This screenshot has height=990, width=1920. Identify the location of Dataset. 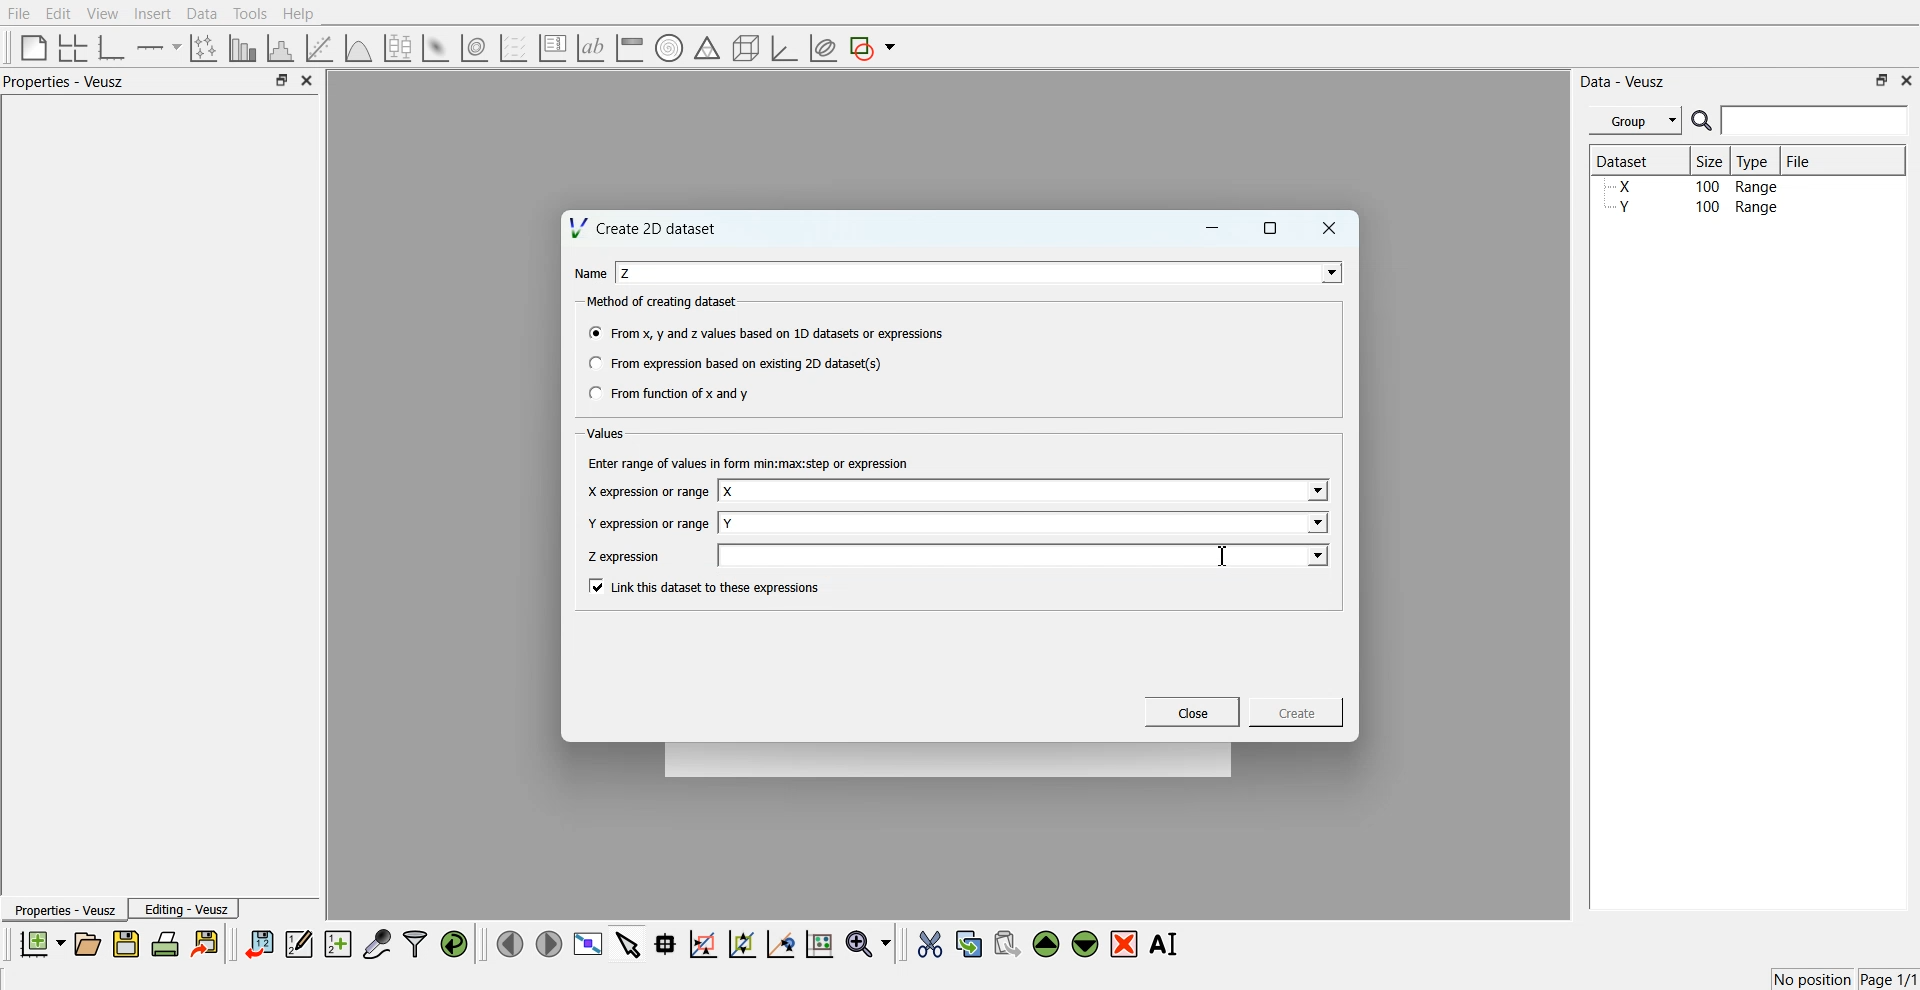
(1632, 160).